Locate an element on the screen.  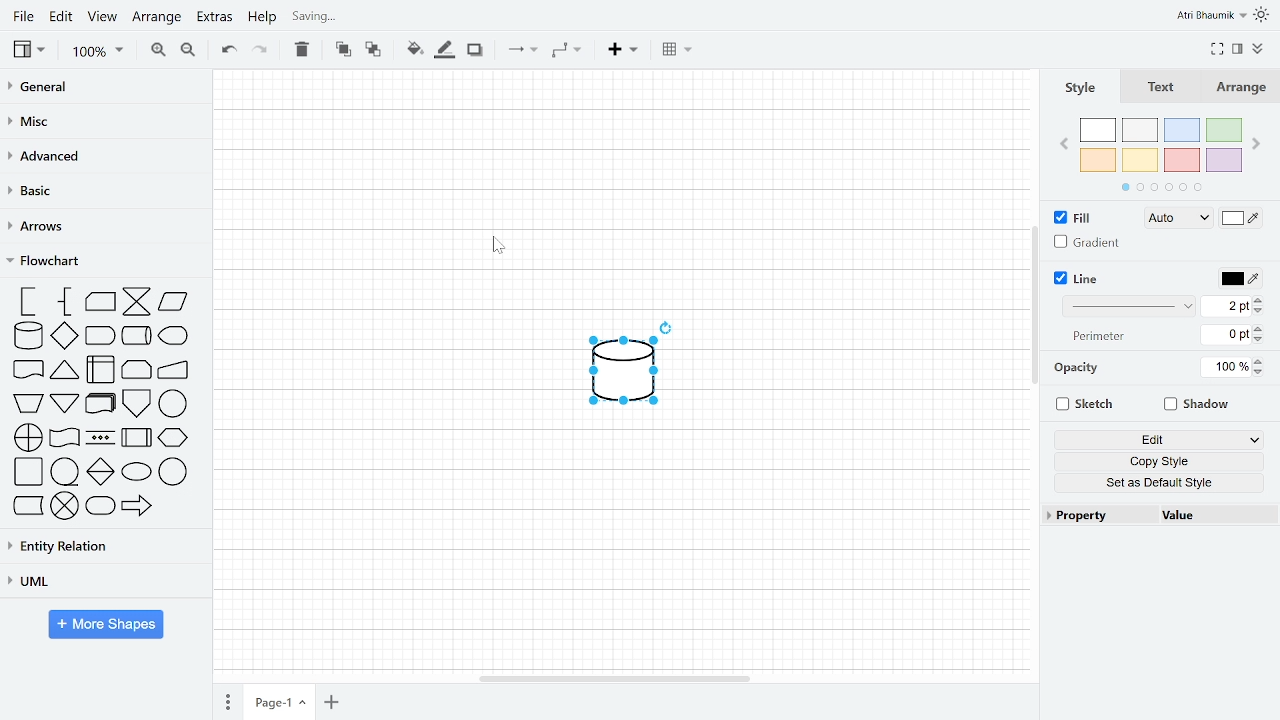
Flowchart is located at coordinates (100, 262).